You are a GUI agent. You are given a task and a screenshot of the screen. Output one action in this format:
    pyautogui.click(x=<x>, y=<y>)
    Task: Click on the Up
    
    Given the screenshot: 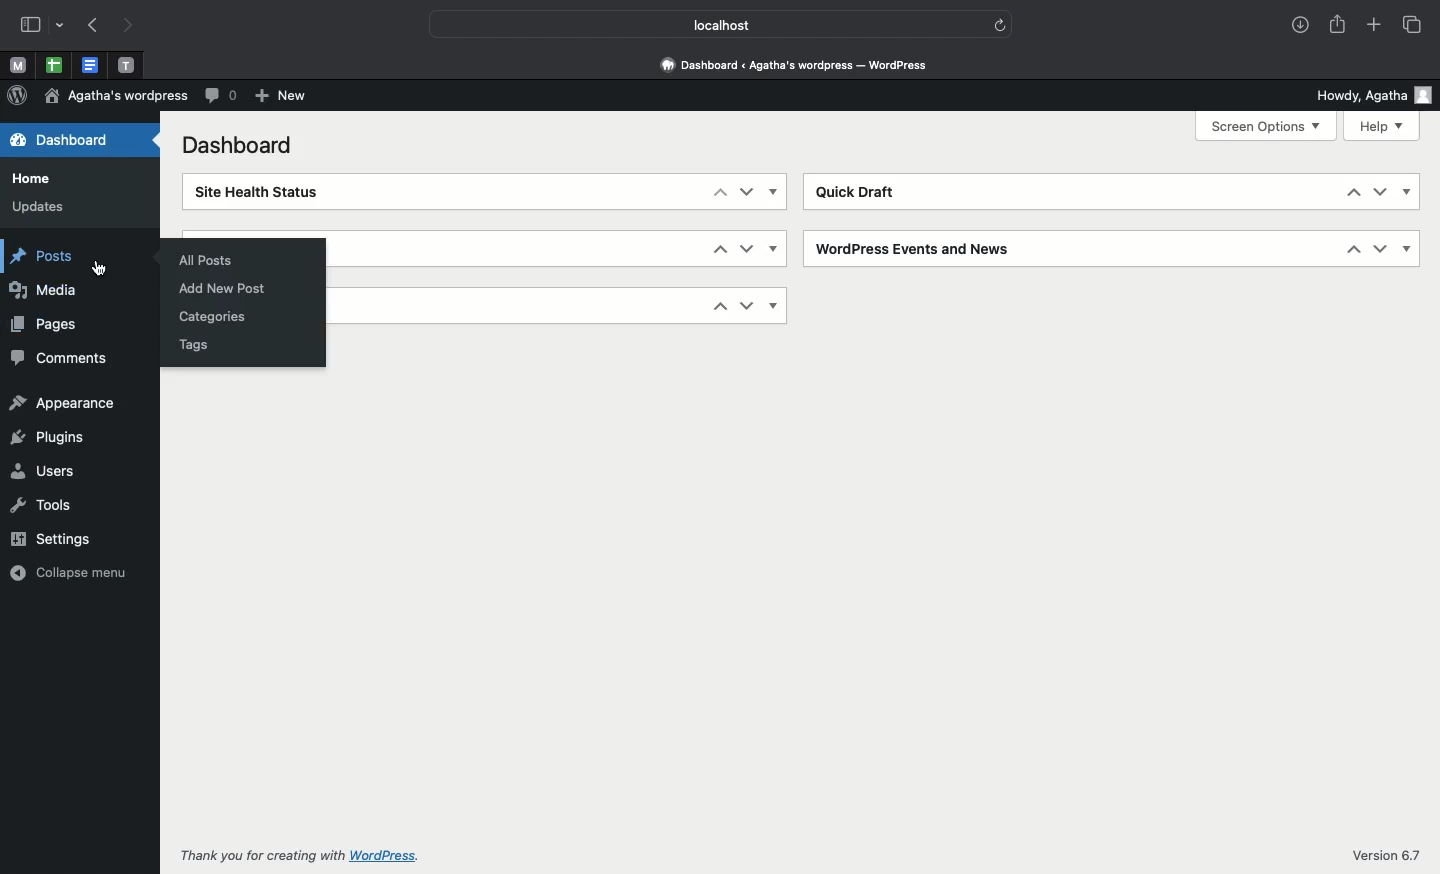 What is the action you would take?
    pyautogui.click(x=1347, y=251)
    